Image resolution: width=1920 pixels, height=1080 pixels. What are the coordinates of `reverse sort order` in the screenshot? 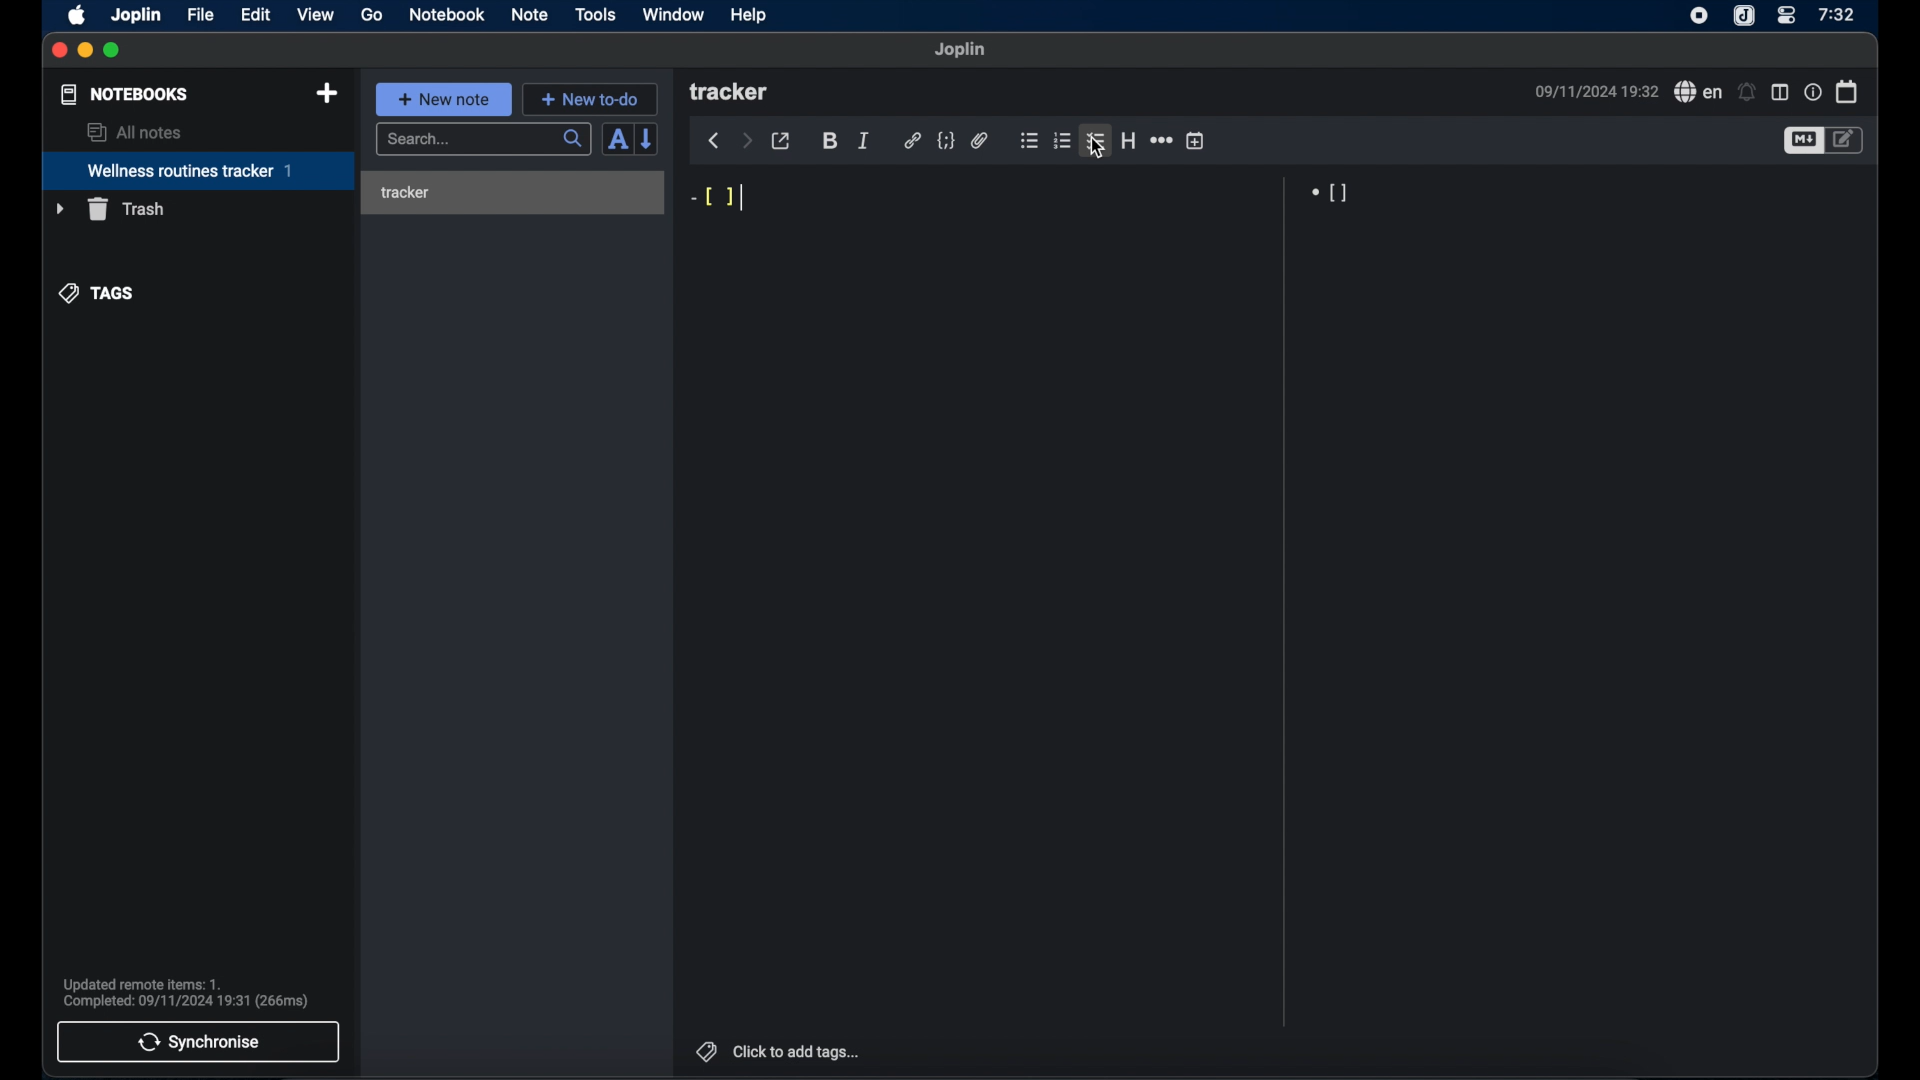 It's located at (648, 139).